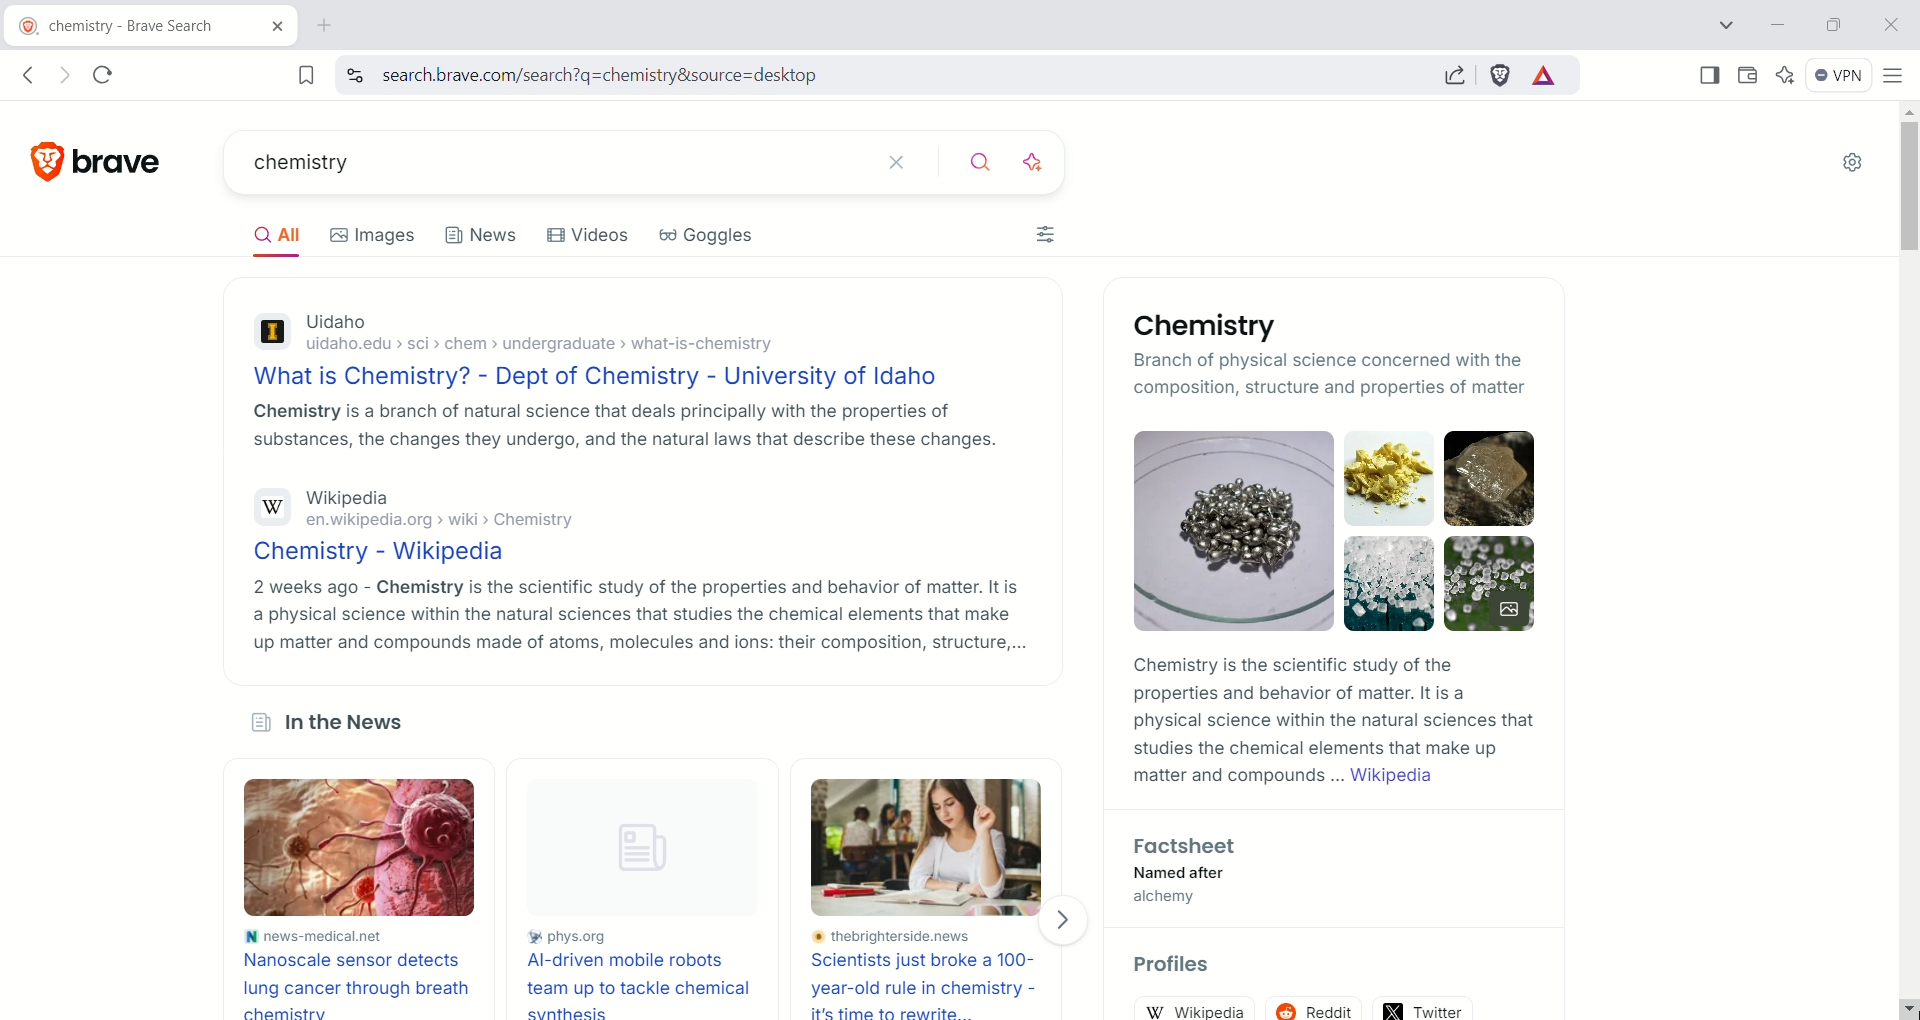  I want to click on view site information, so click(354, 75).